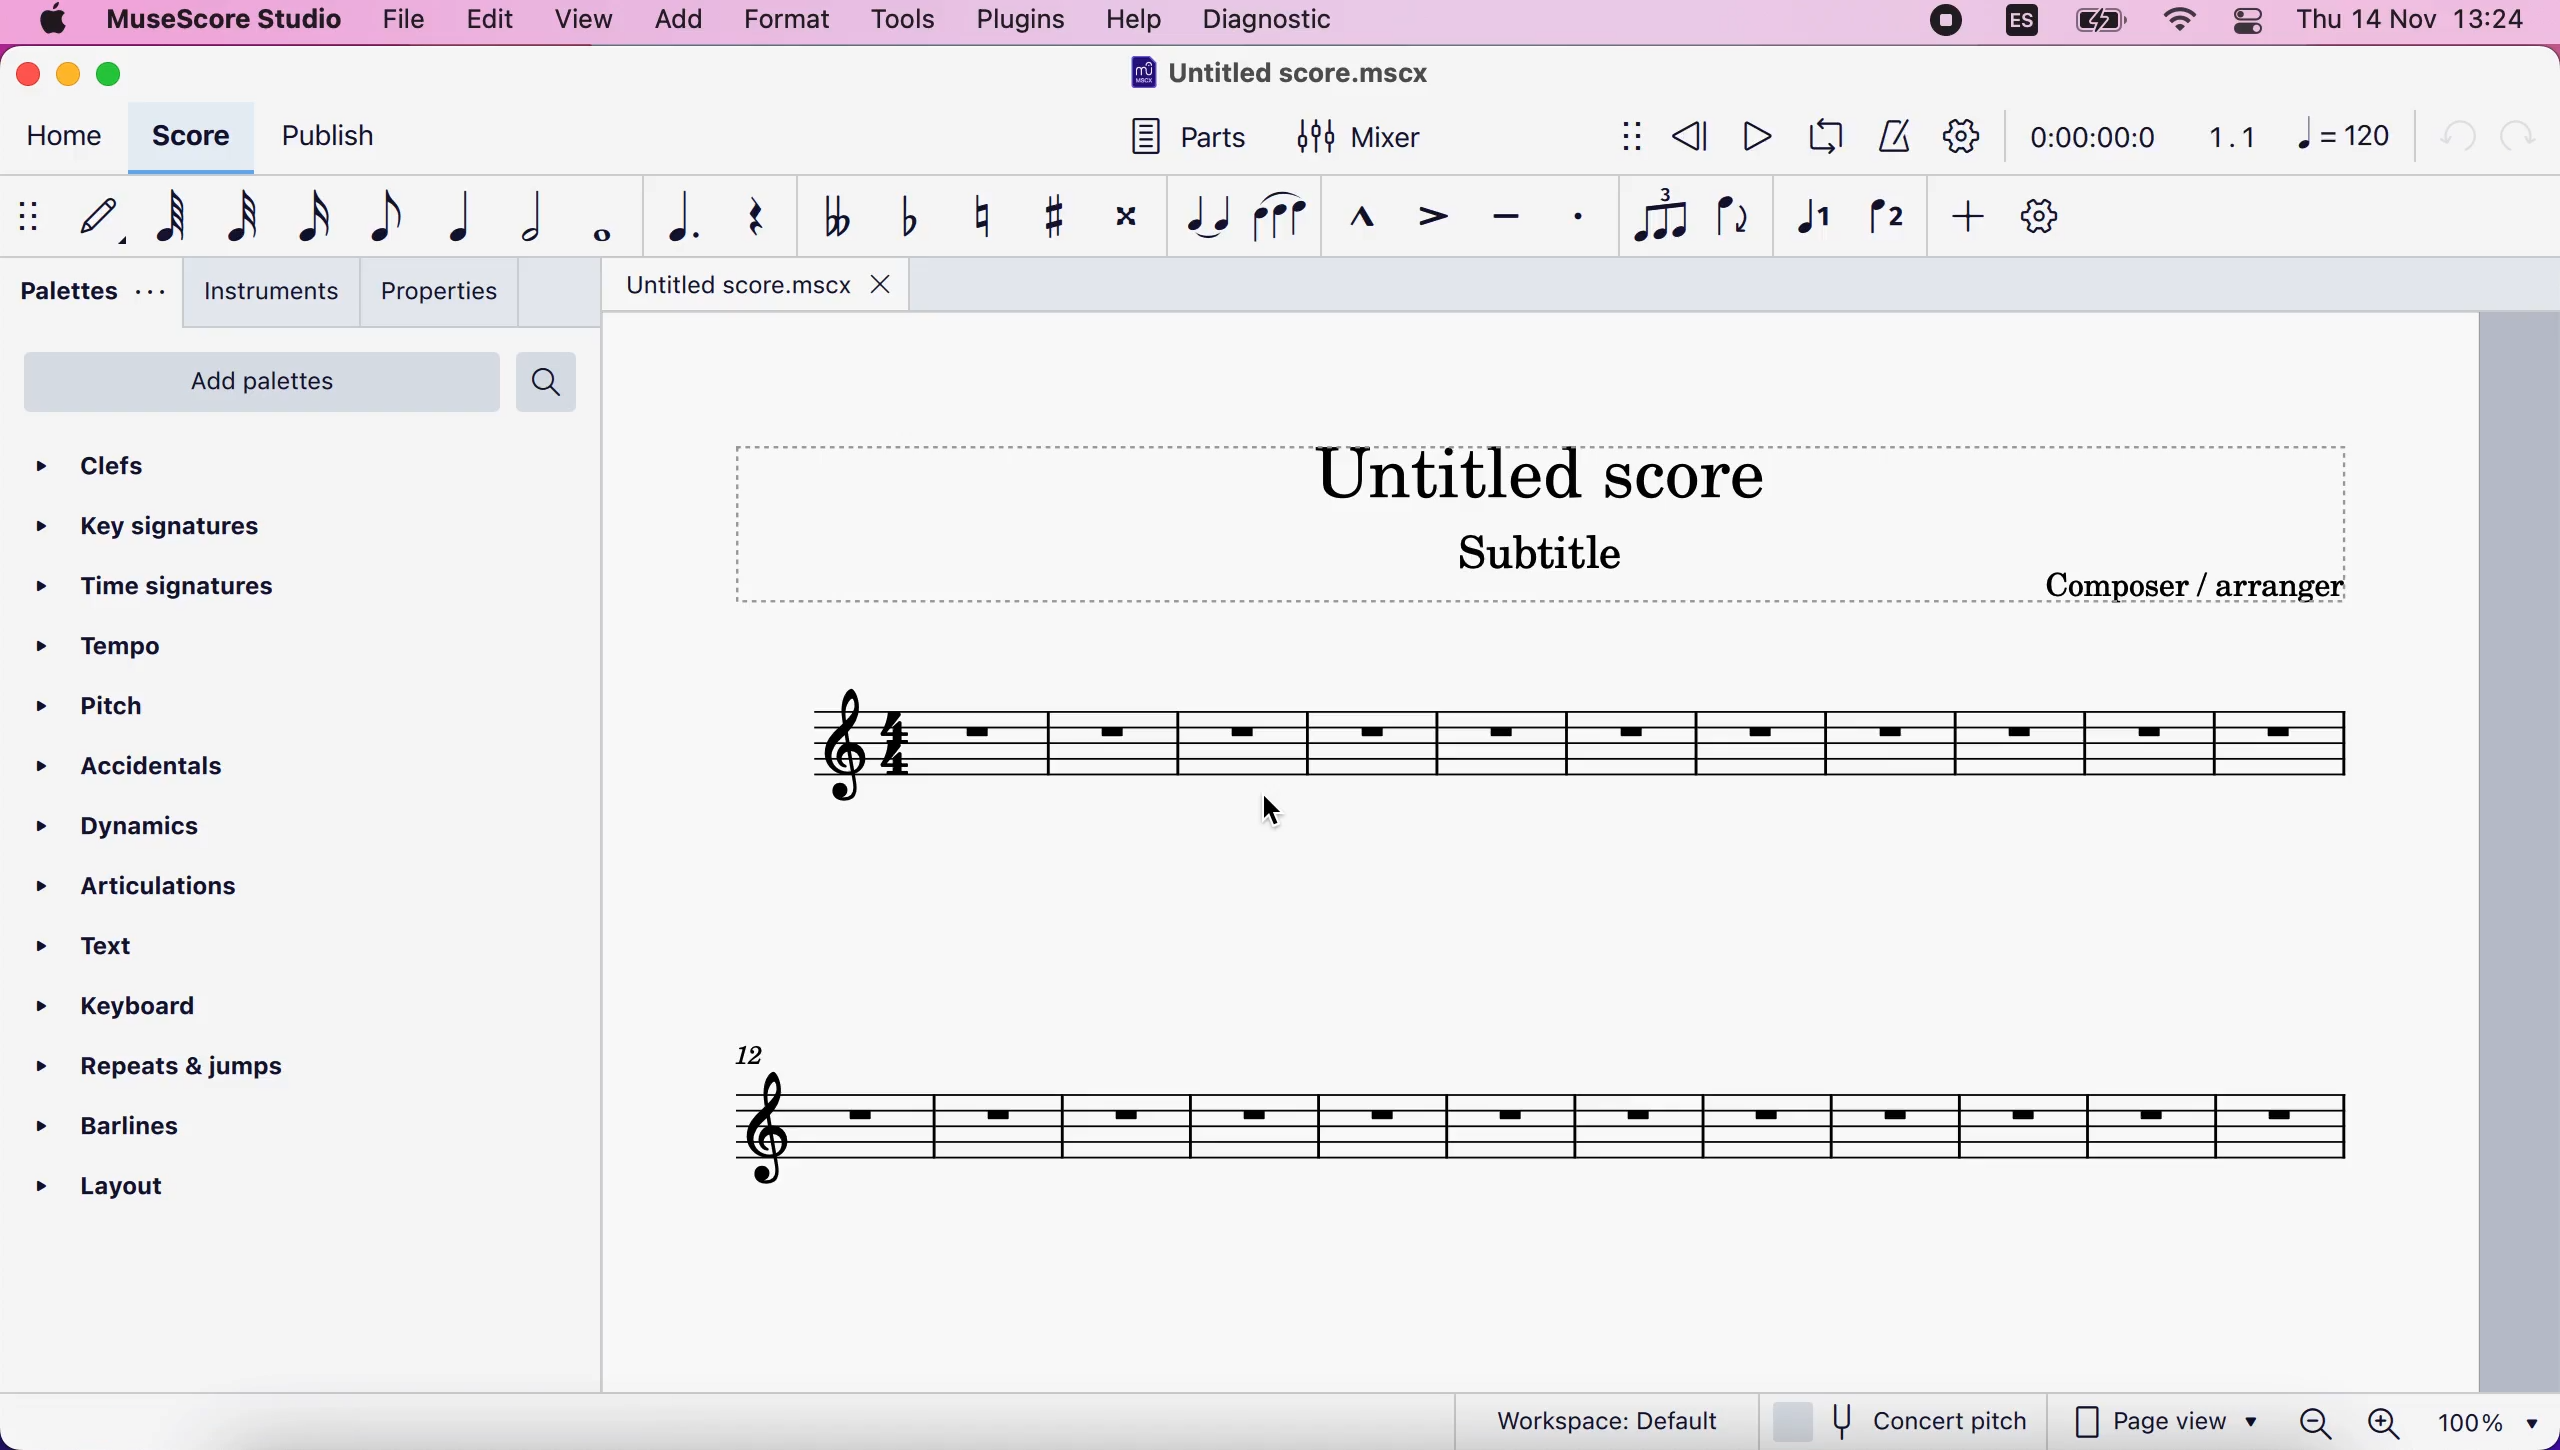 This screenshot has width=2560, height=1450. Describe the element at coordinates (1025, 19) in the screenshot. I see `plugins` at that location.